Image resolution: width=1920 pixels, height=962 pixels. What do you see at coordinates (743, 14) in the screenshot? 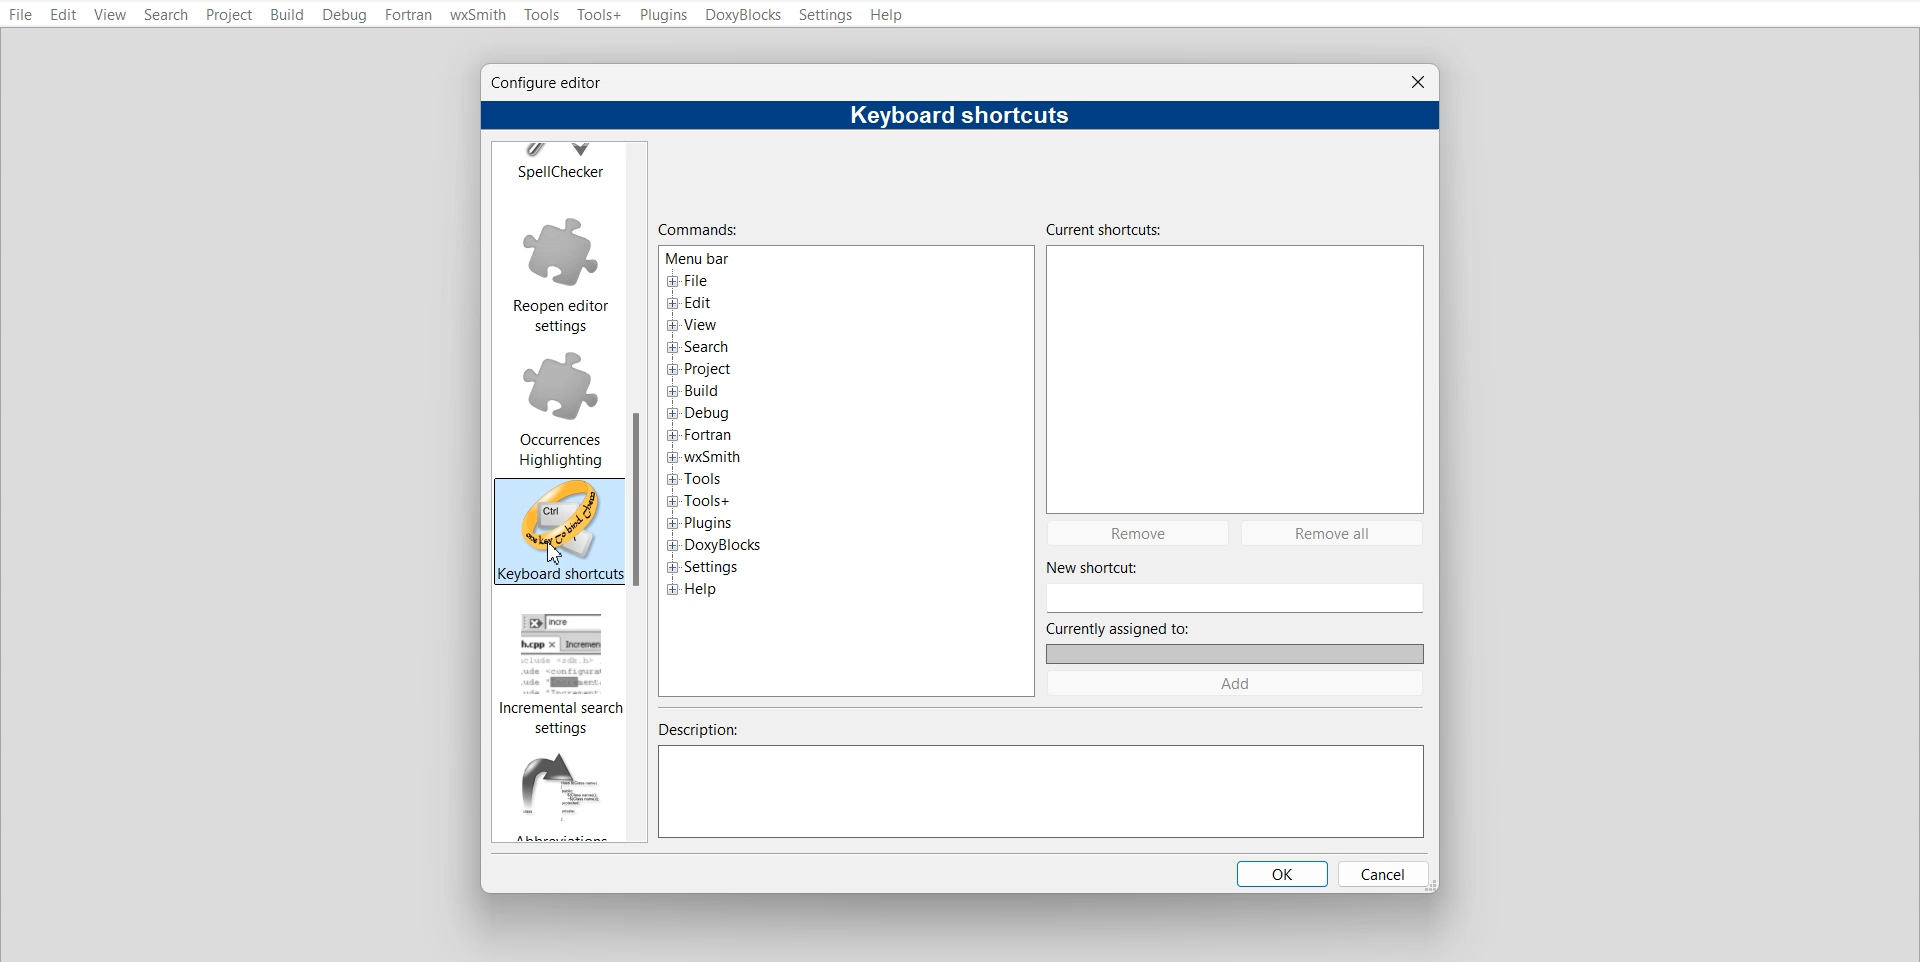
I see `DoxyBlocks` at bounding box center [743, 14].